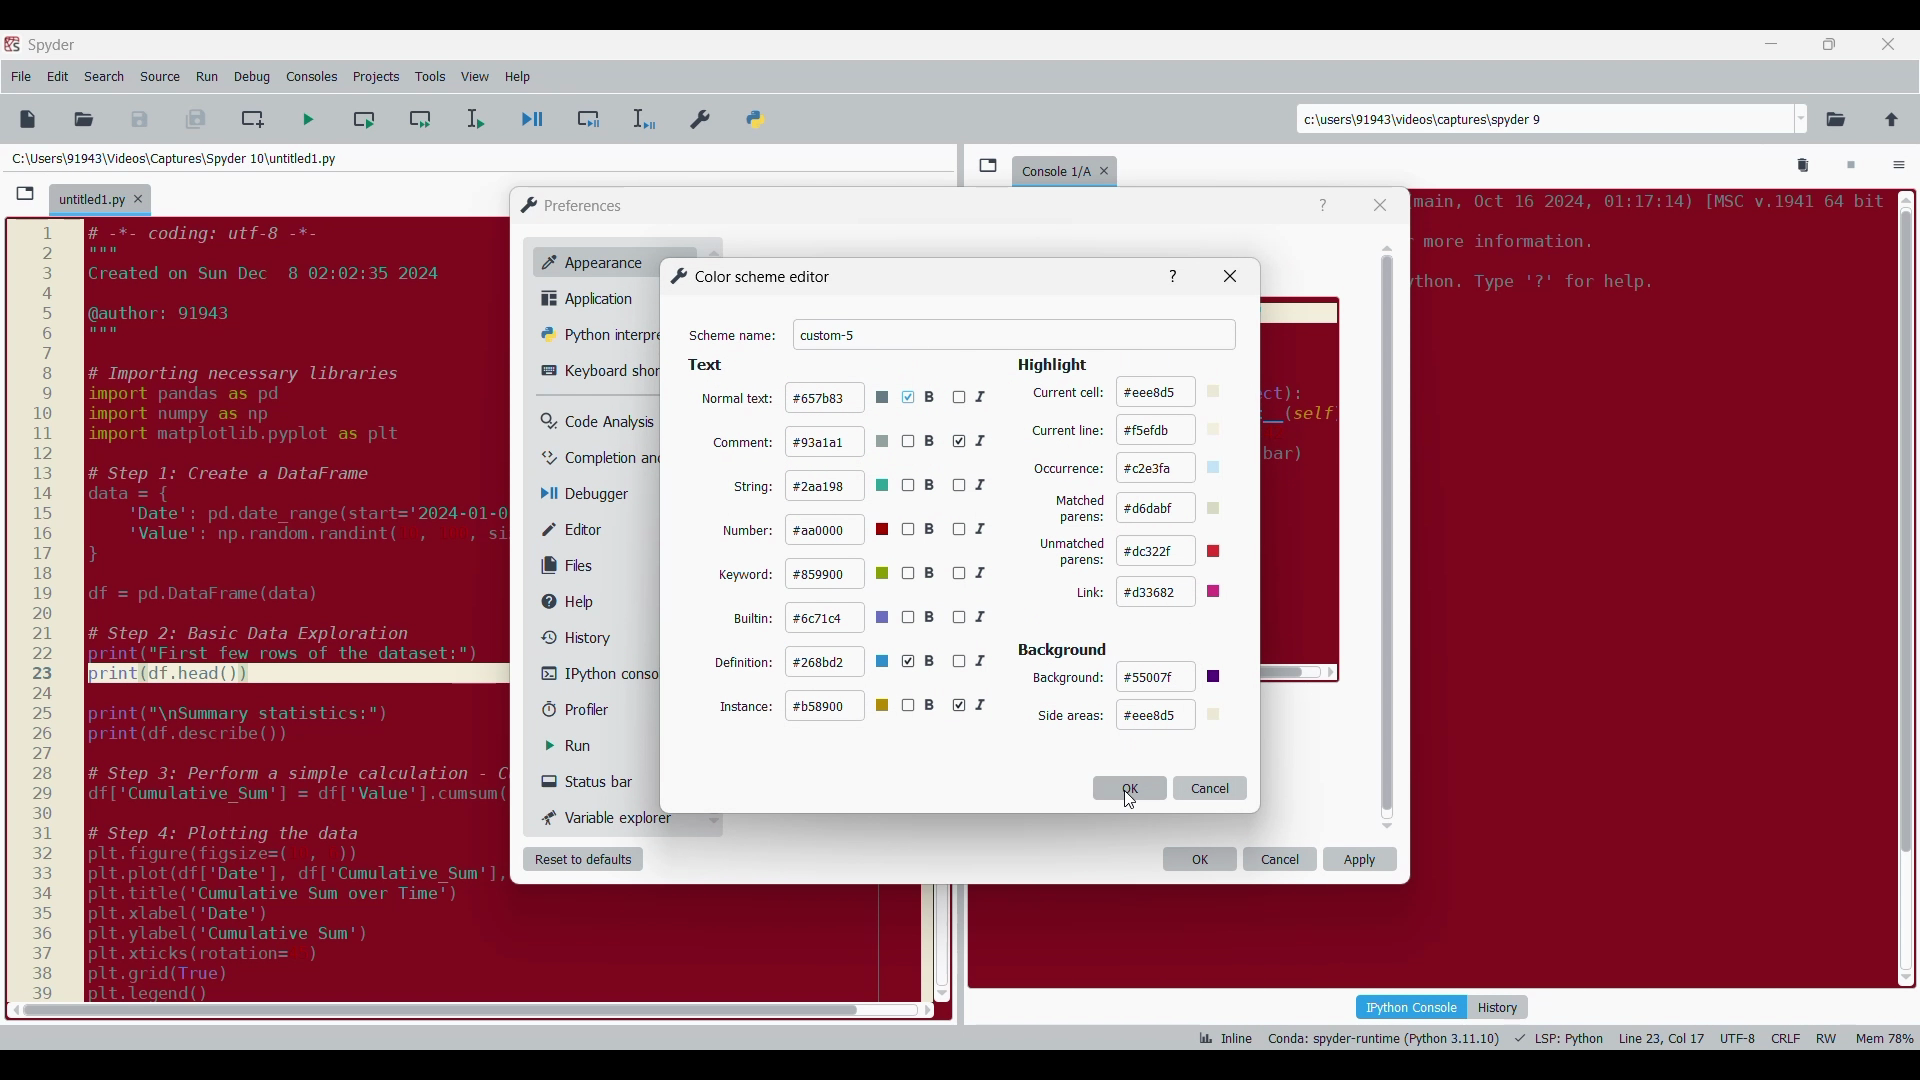  What do you see at coordinates (1892, 119) in the screenshot?
I see `Change to parent directory` at bounding box center [1892, 119].